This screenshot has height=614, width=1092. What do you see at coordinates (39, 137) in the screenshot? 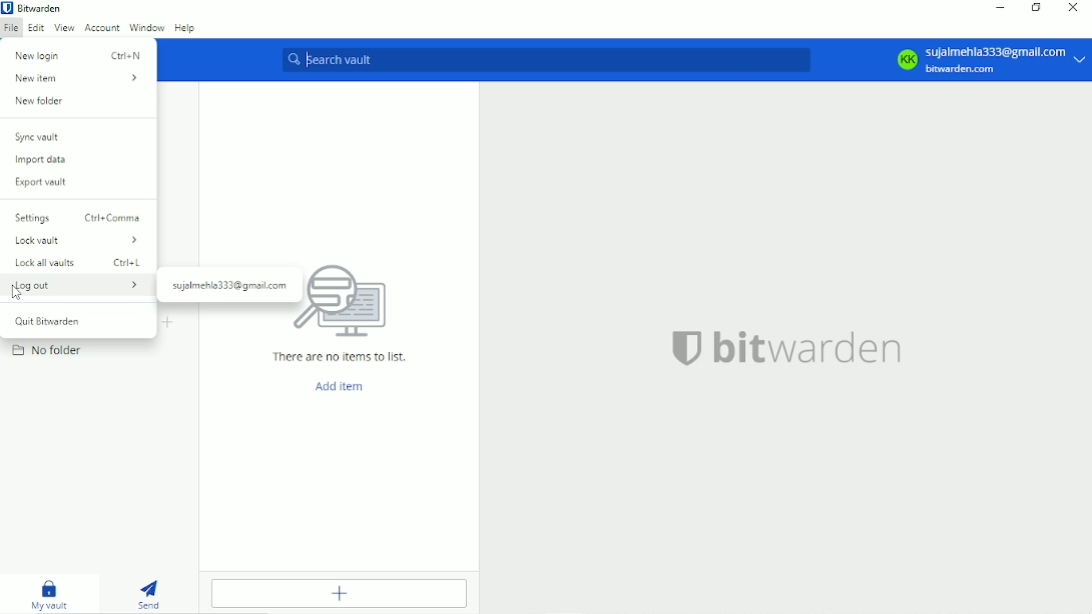
I see `Syne vault` at bounding box center [39, 137].